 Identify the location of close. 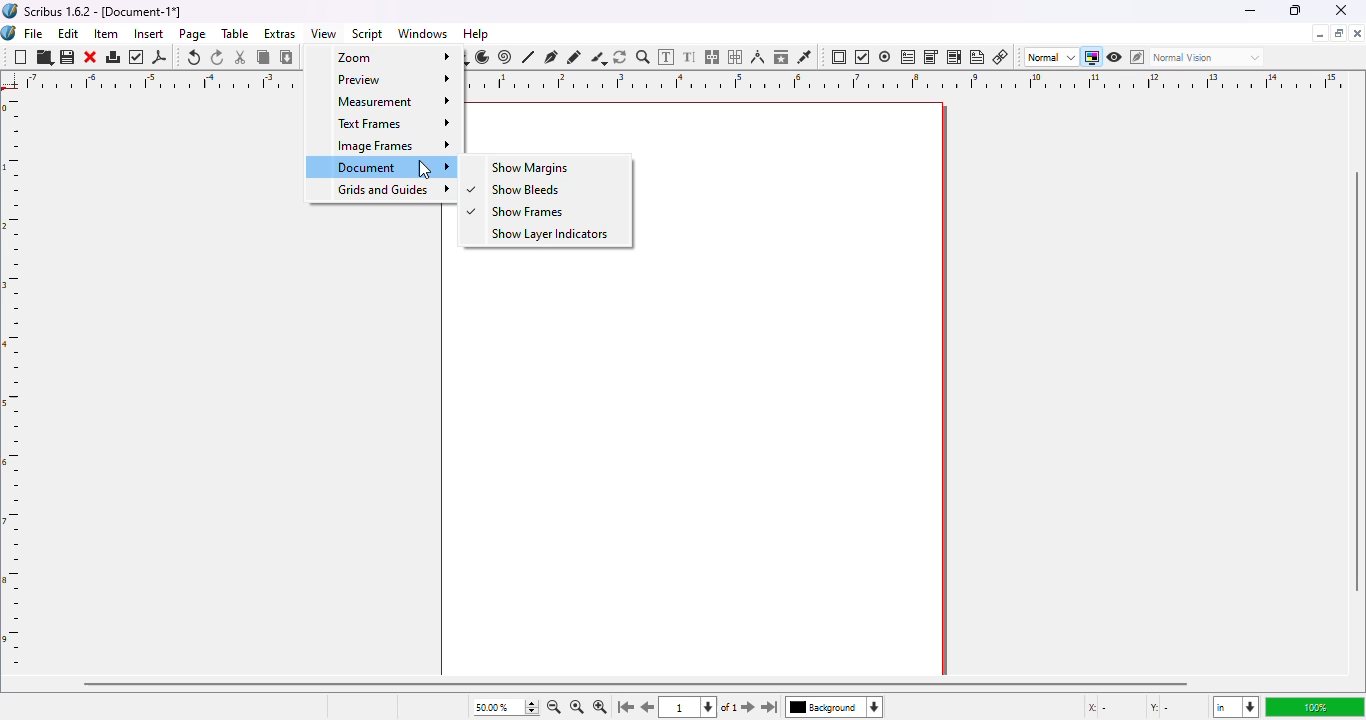
(91, 57).